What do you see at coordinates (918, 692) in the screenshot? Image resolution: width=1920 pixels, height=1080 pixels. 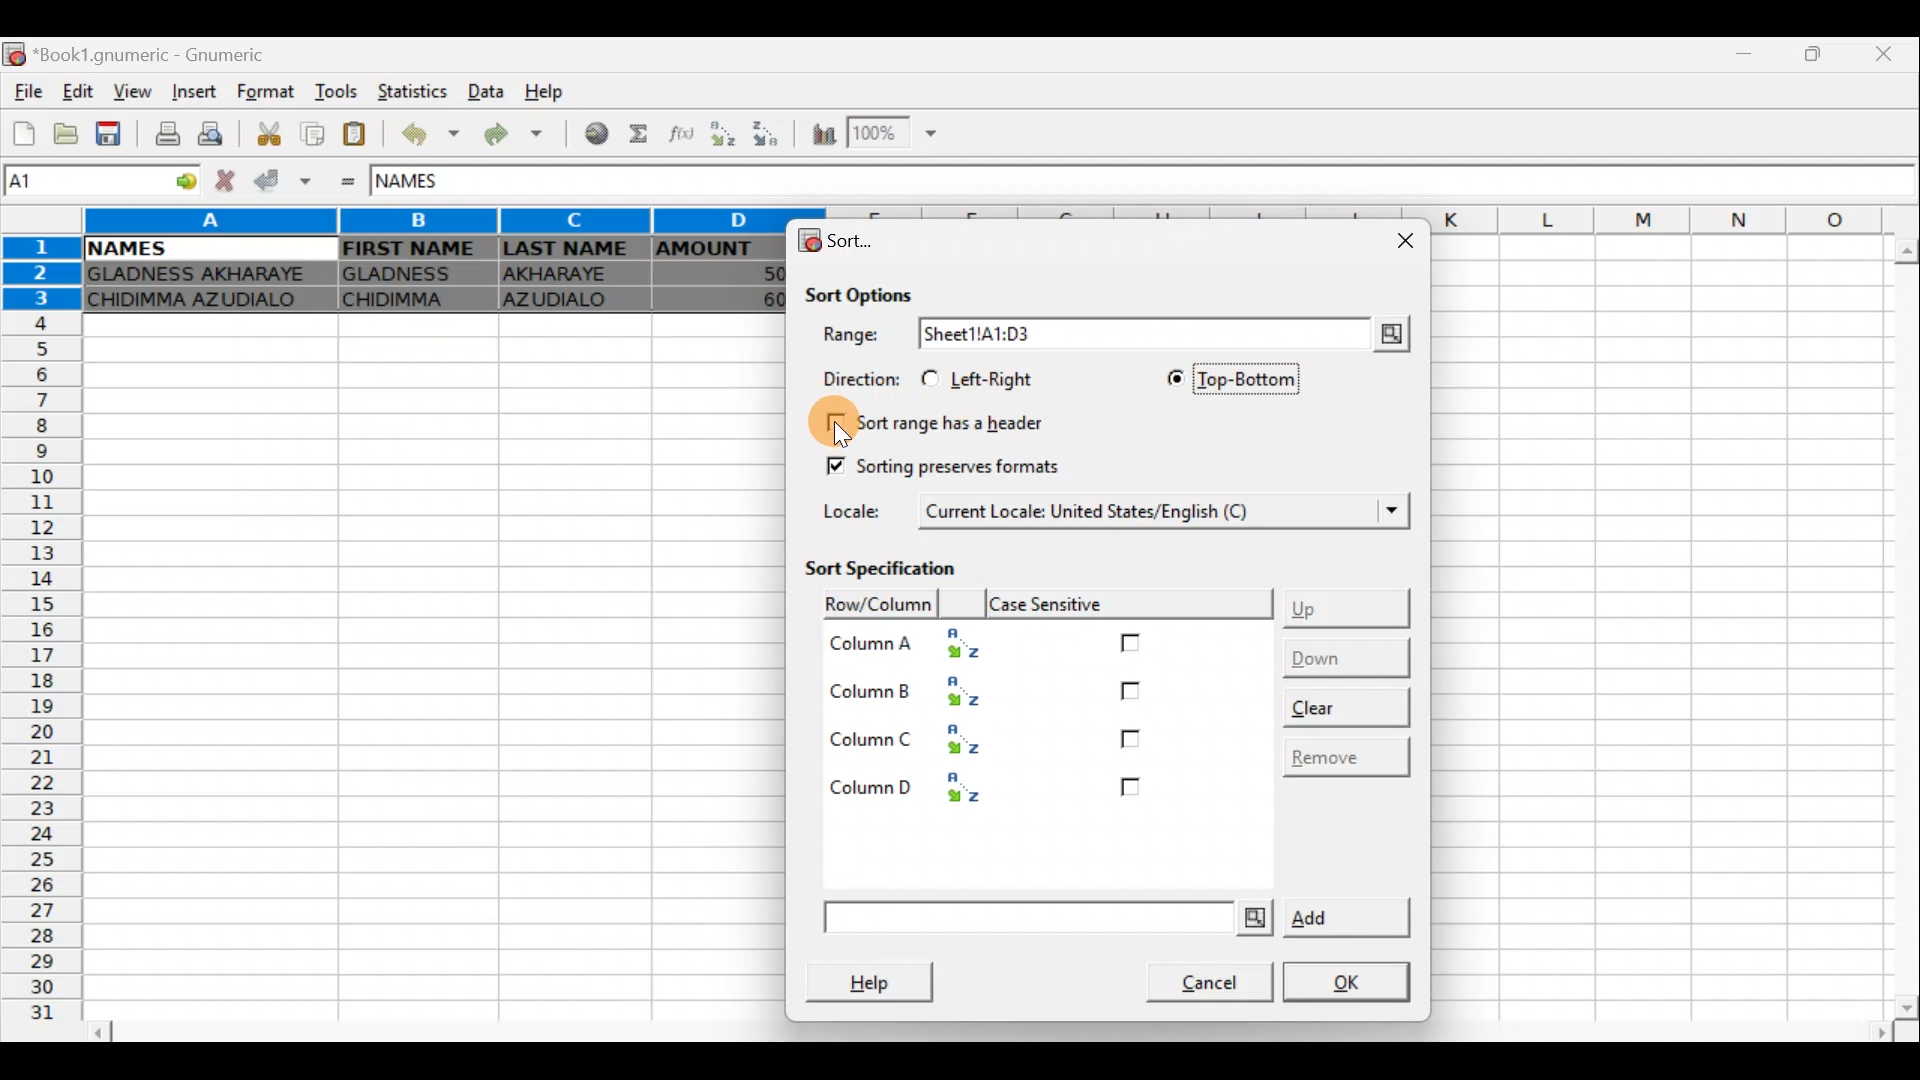 I see `Column B` at bounding box center [918, 692].